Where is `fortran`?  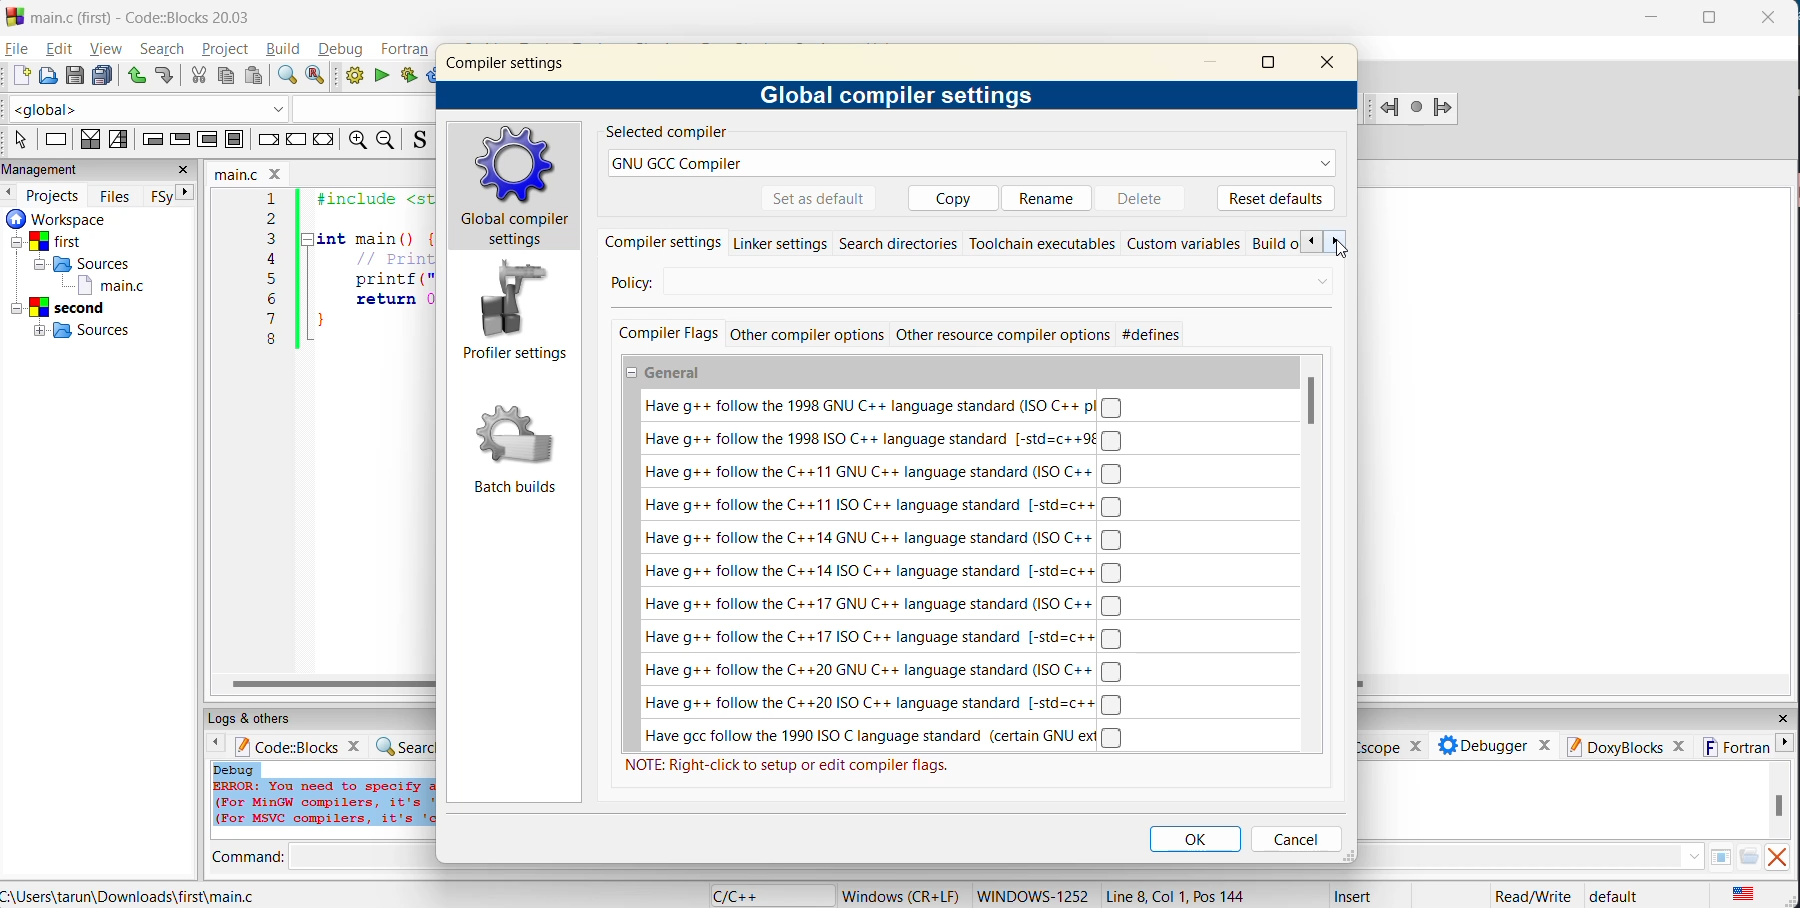 fortran is located at coordinates (407, 49).